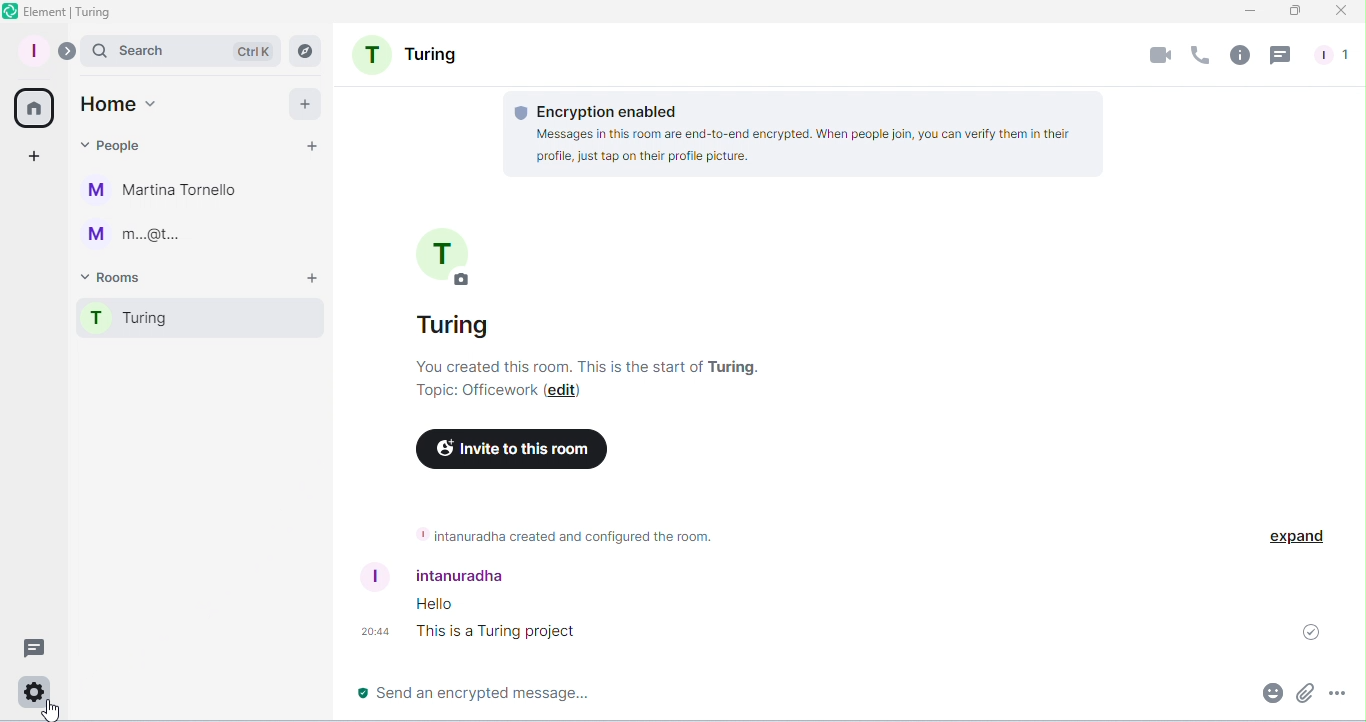 The height and width of the screenshot is (722, 1366). Describe the element at coordinates (1157, 57) in the screenshot. I see `Video call` at that location.